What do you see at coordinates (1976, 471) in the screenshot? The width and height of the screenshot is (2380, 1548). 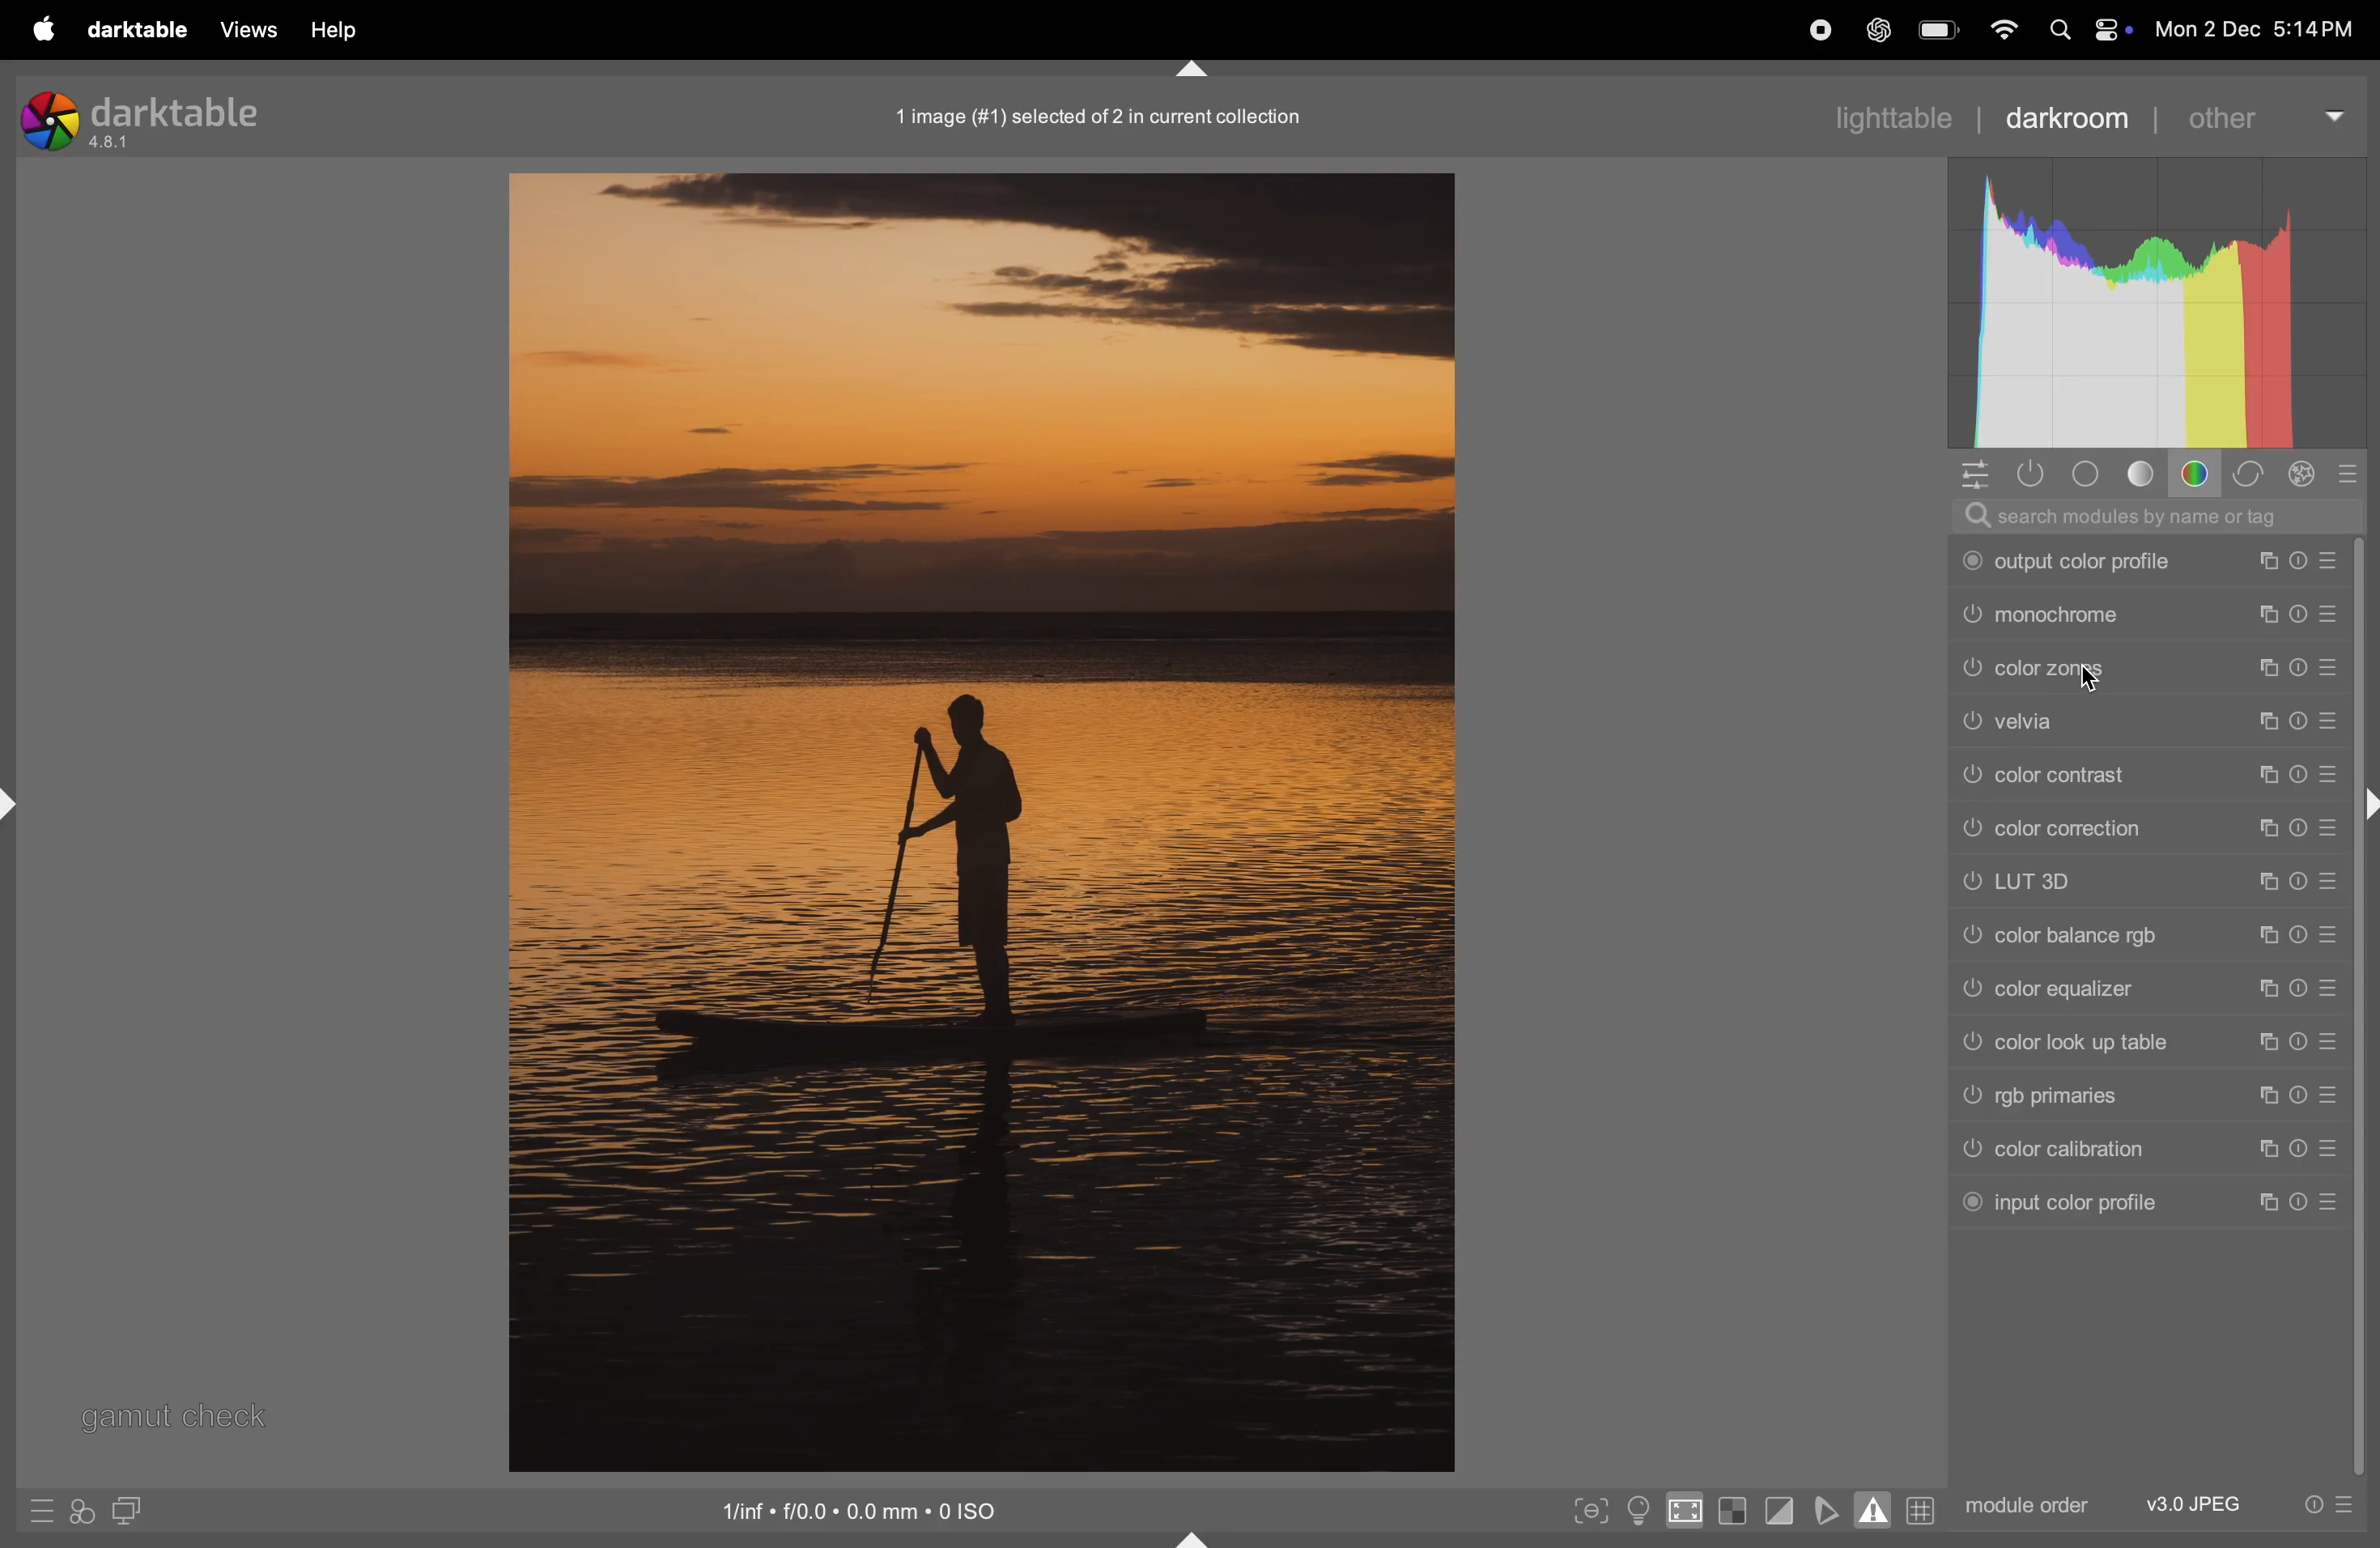 I see `quick panel` at bounding box center [1976, 471].